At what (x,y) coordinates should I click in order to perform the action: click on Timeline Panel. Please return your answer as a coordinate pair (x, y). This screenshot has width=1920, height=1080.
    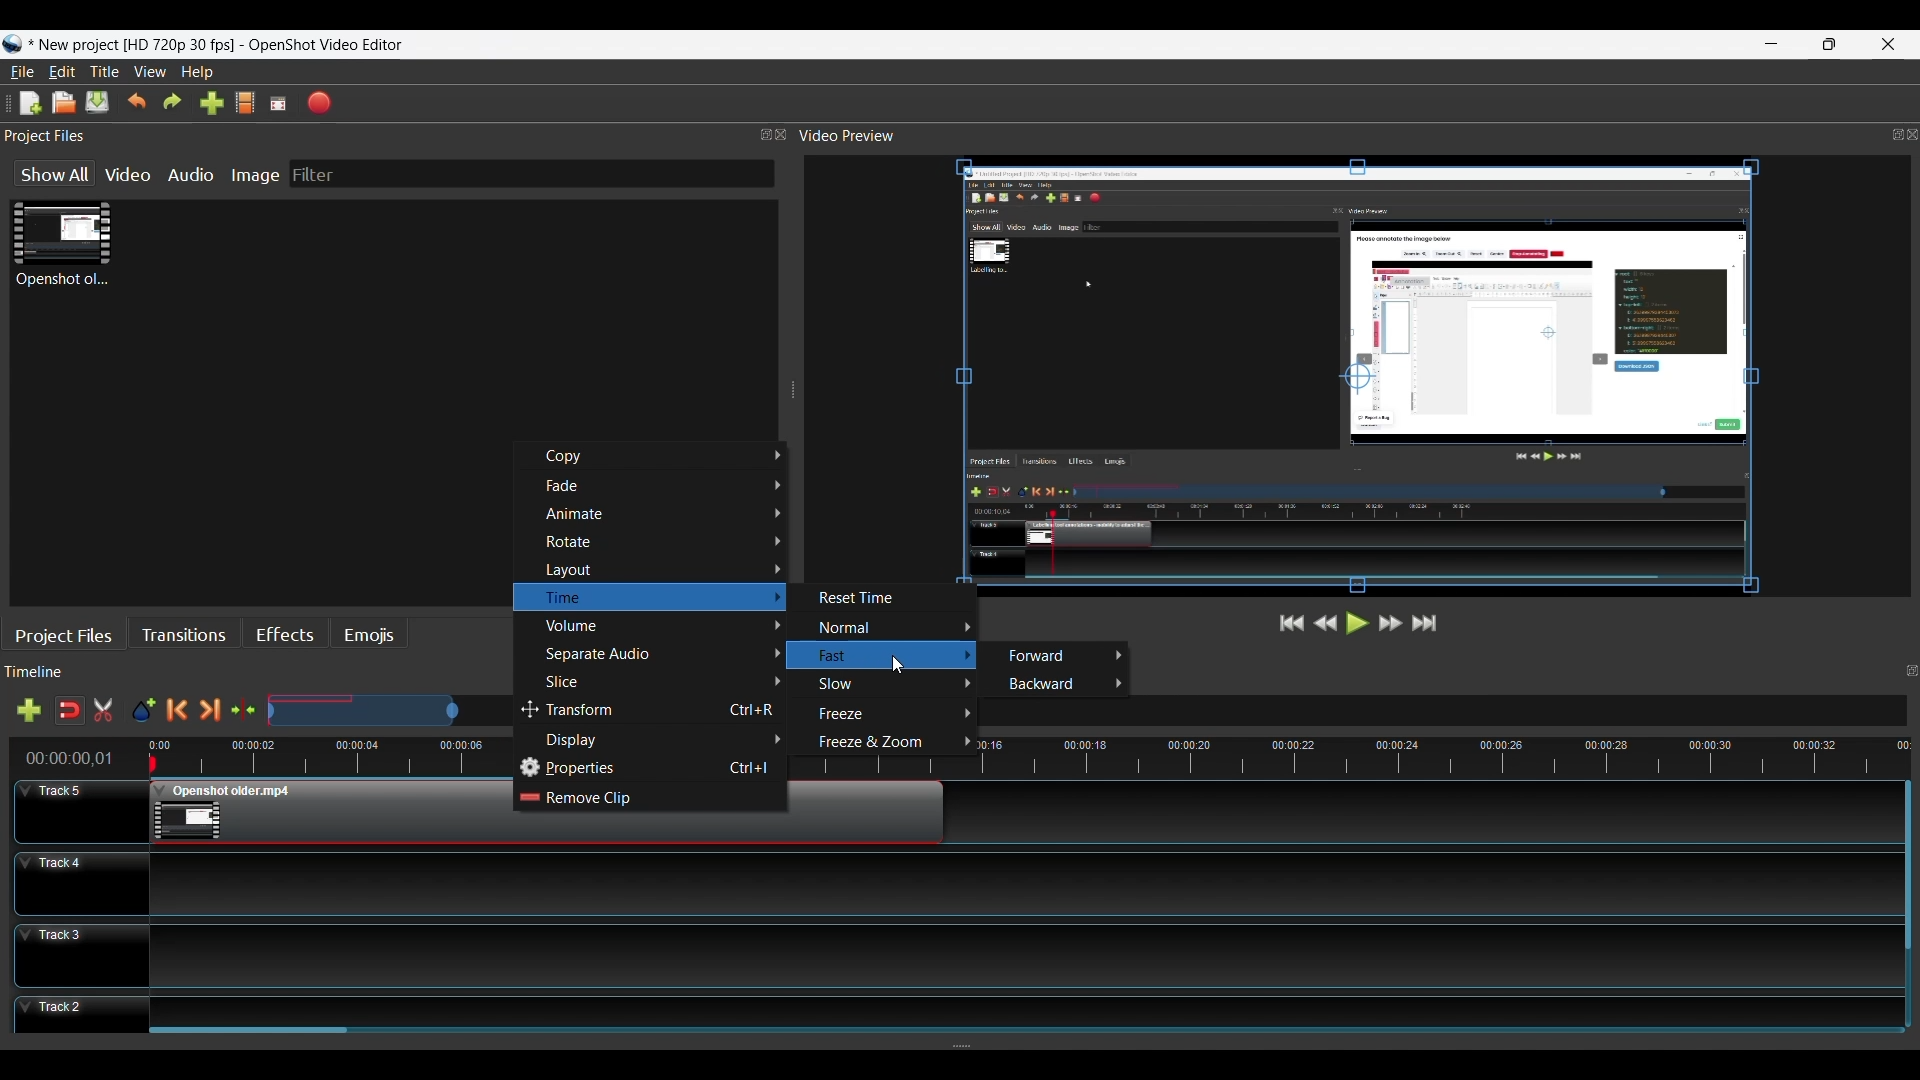
    Looking at the image, I should click on (263, 674).